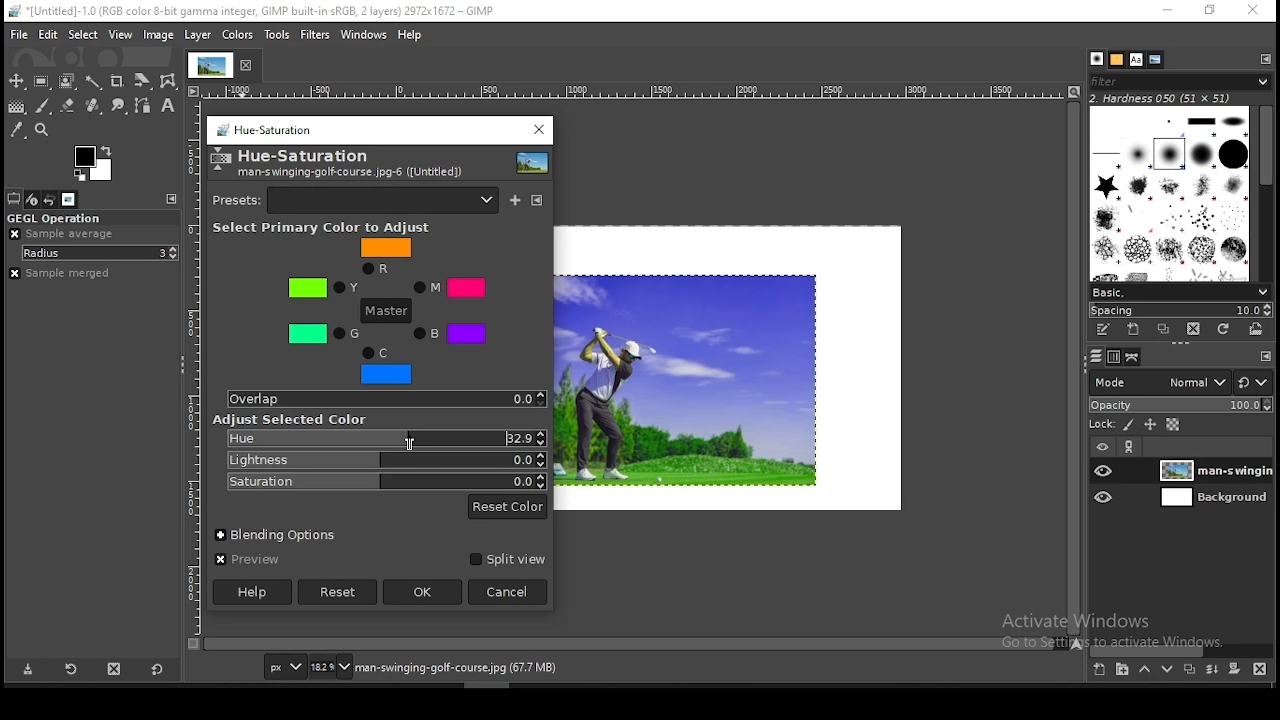 The width and height of the screenshot is (1280, 720). Describe the element at coordinates (1135, 331) in the screenshot. I see `create a new brush` at that location.